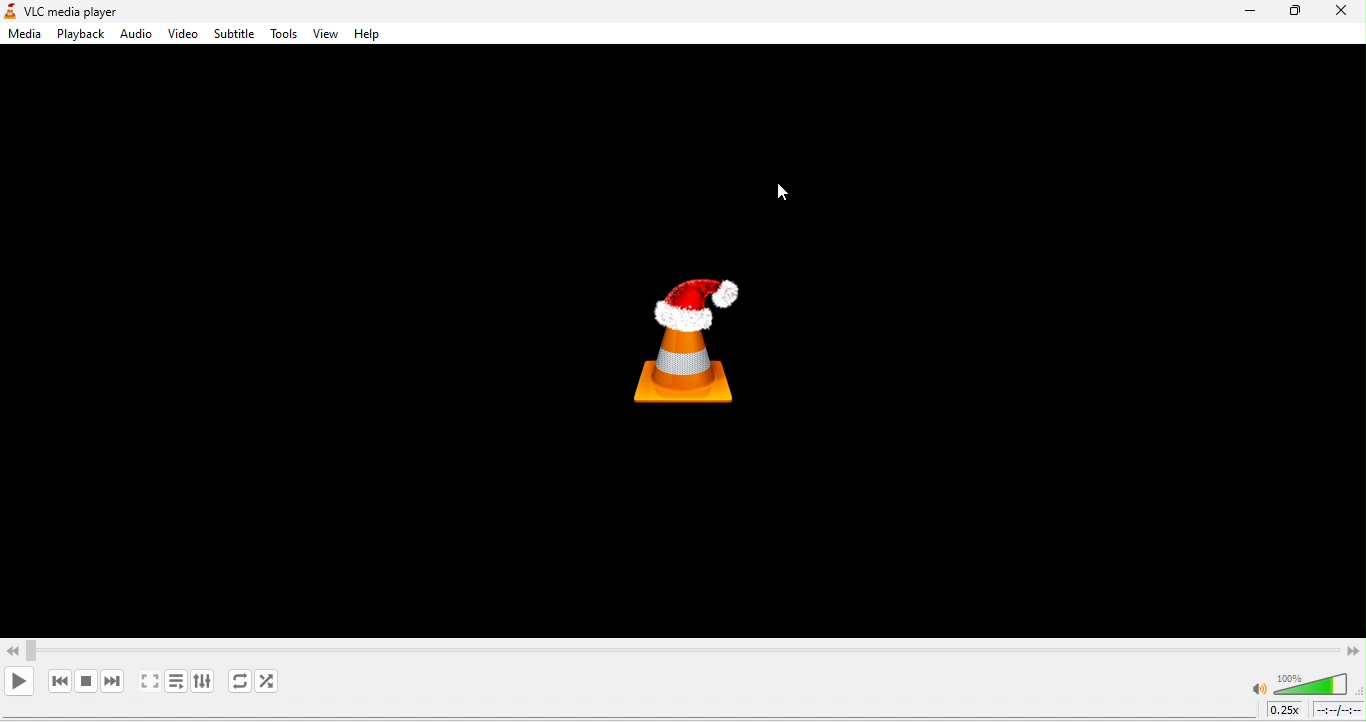 Image resolution: width=1366 pixels, height=722 pixels. What do you see at coordinates (236, 681) in the screenshot?
I see `Replay` at bounding box center [236, 681].